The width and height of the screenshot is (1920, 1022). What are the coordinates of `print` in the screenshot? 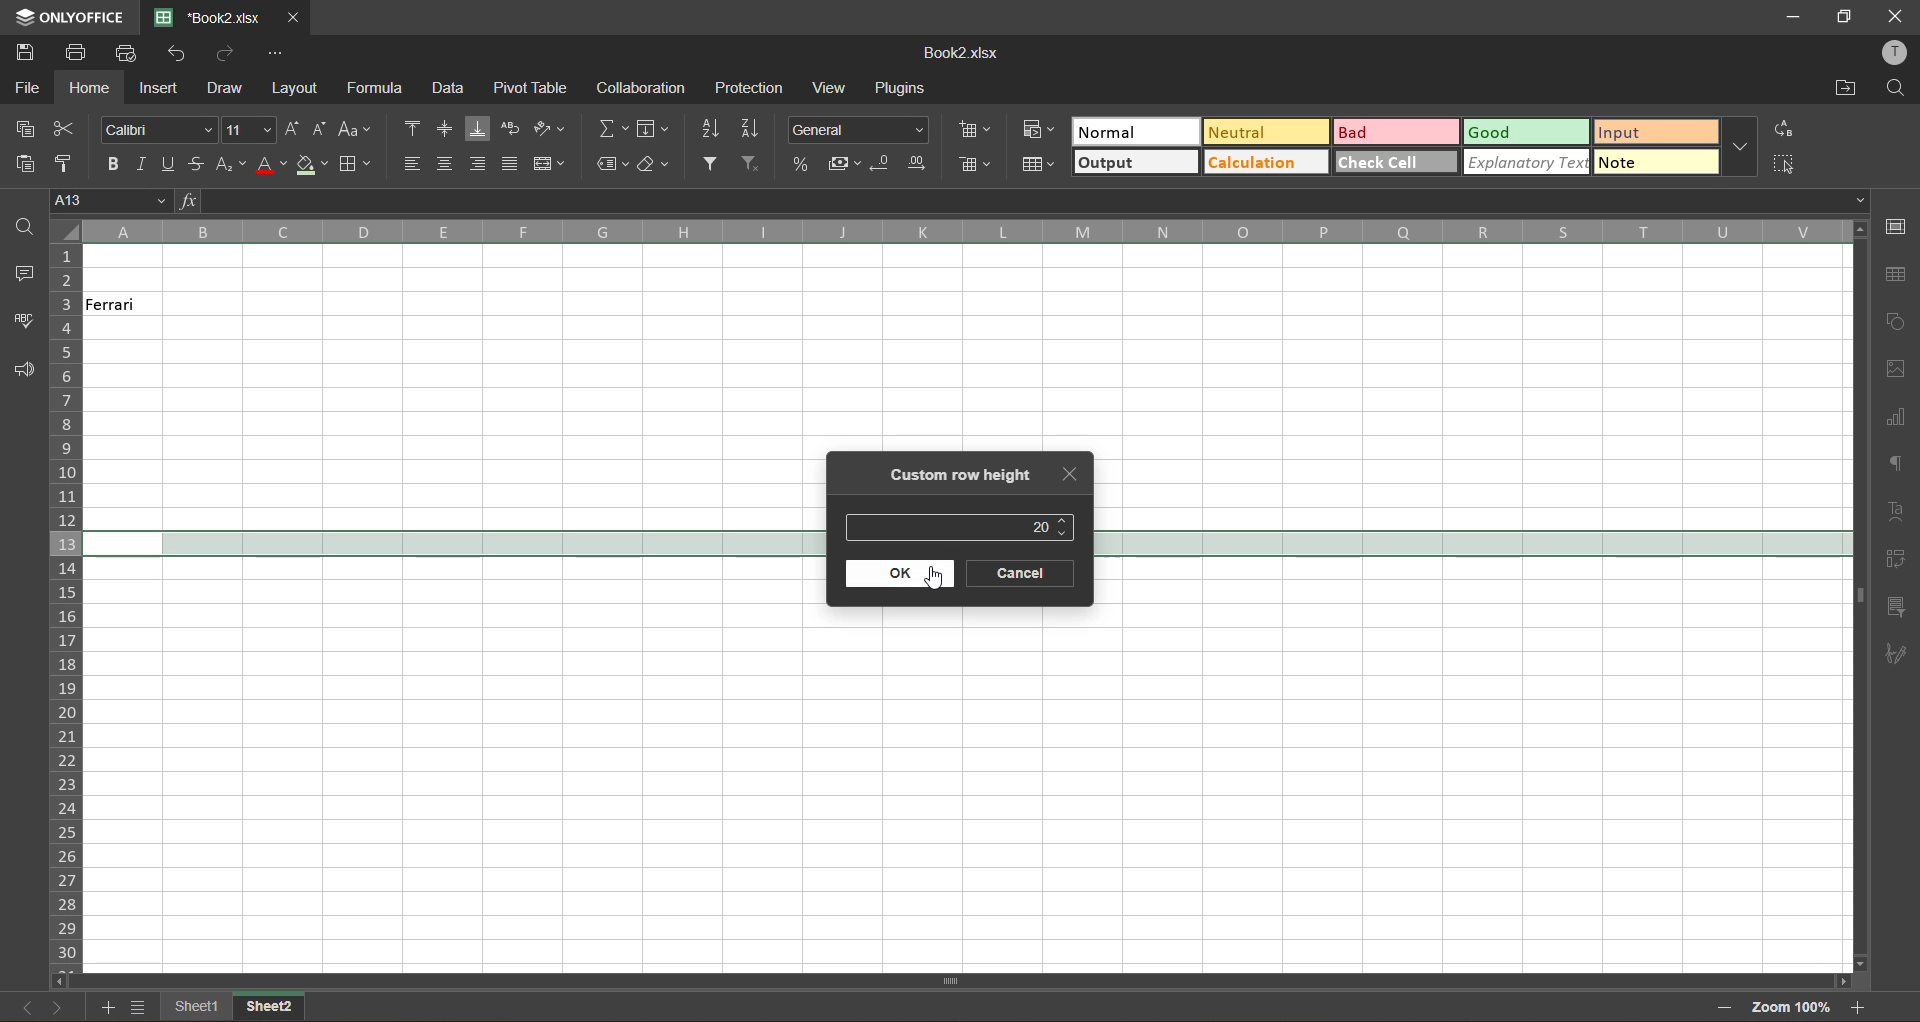 It's located at (77, 52).